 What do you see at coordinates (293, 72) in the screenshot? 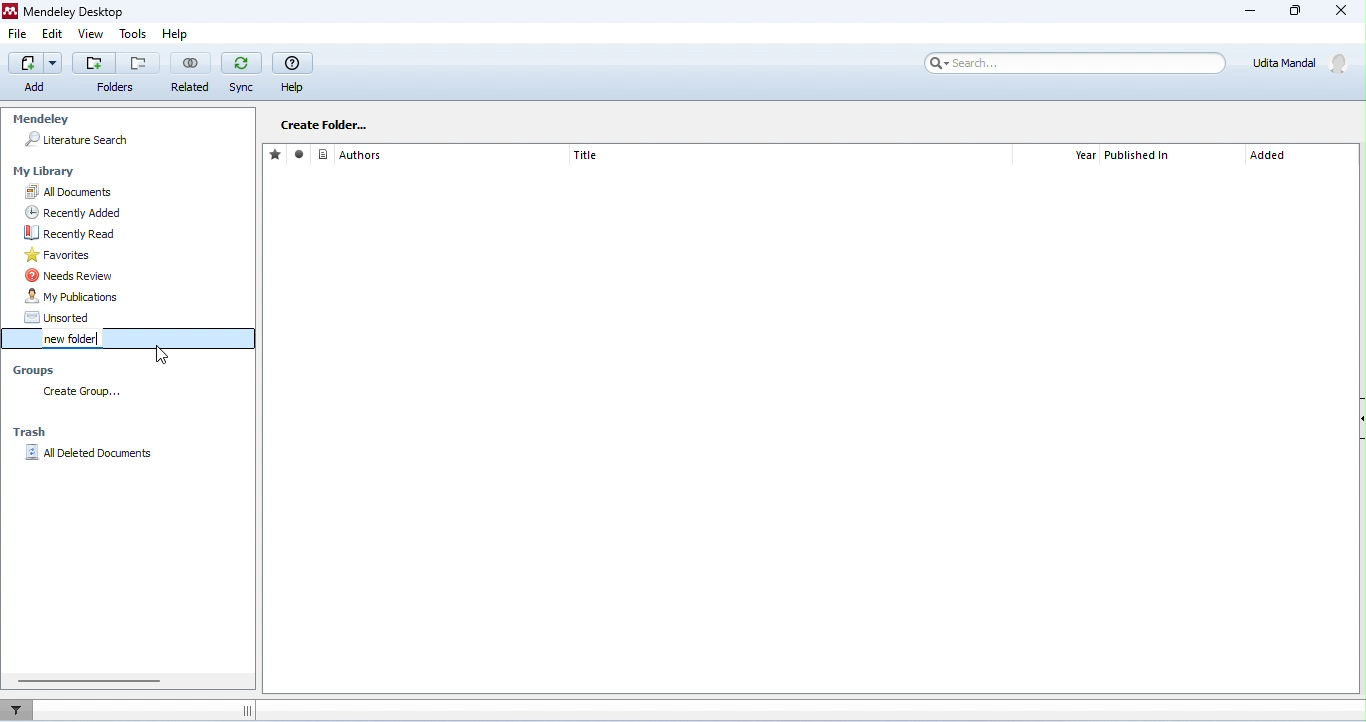
I see `help` at bounding box center [293, 72].